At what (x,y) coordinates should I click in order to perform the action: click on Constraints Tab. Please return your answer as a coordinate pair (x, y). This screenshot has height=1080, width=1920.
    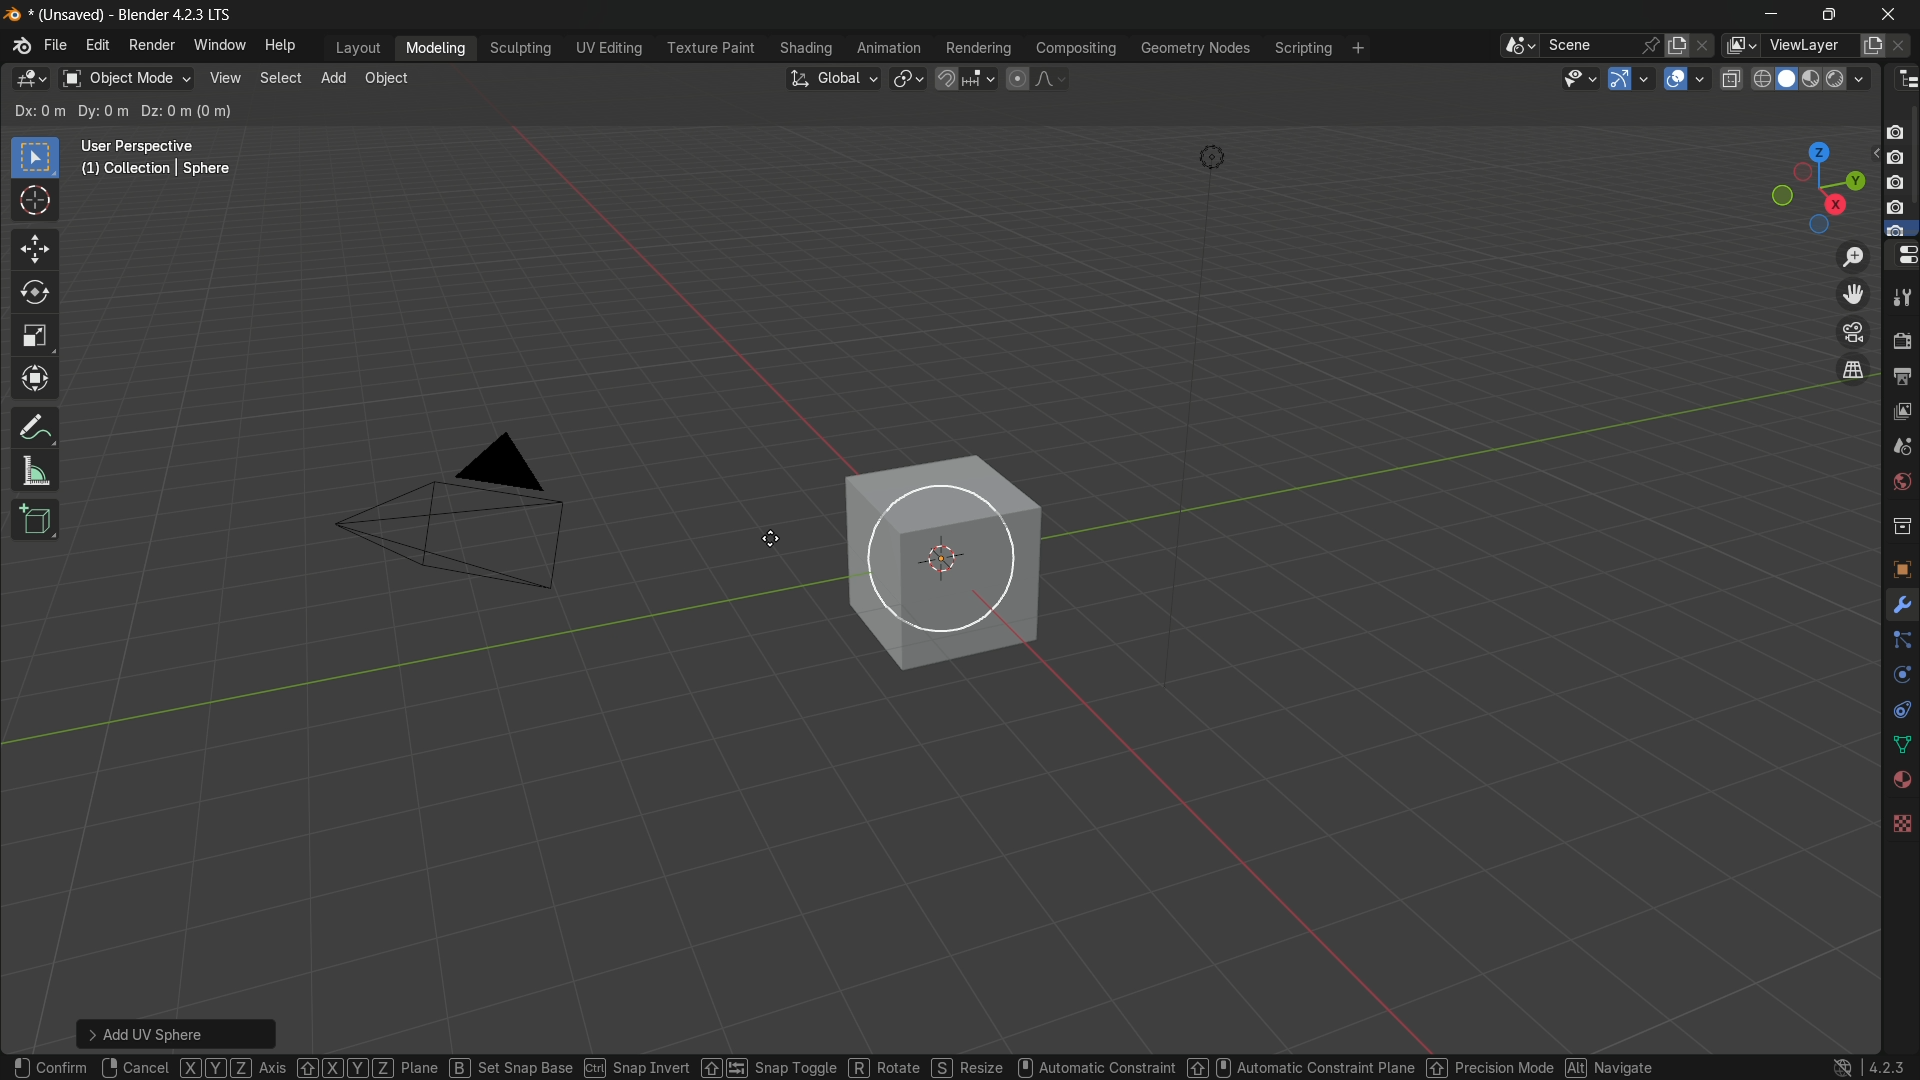
    Looking at the image, I should click on (1897, 641).